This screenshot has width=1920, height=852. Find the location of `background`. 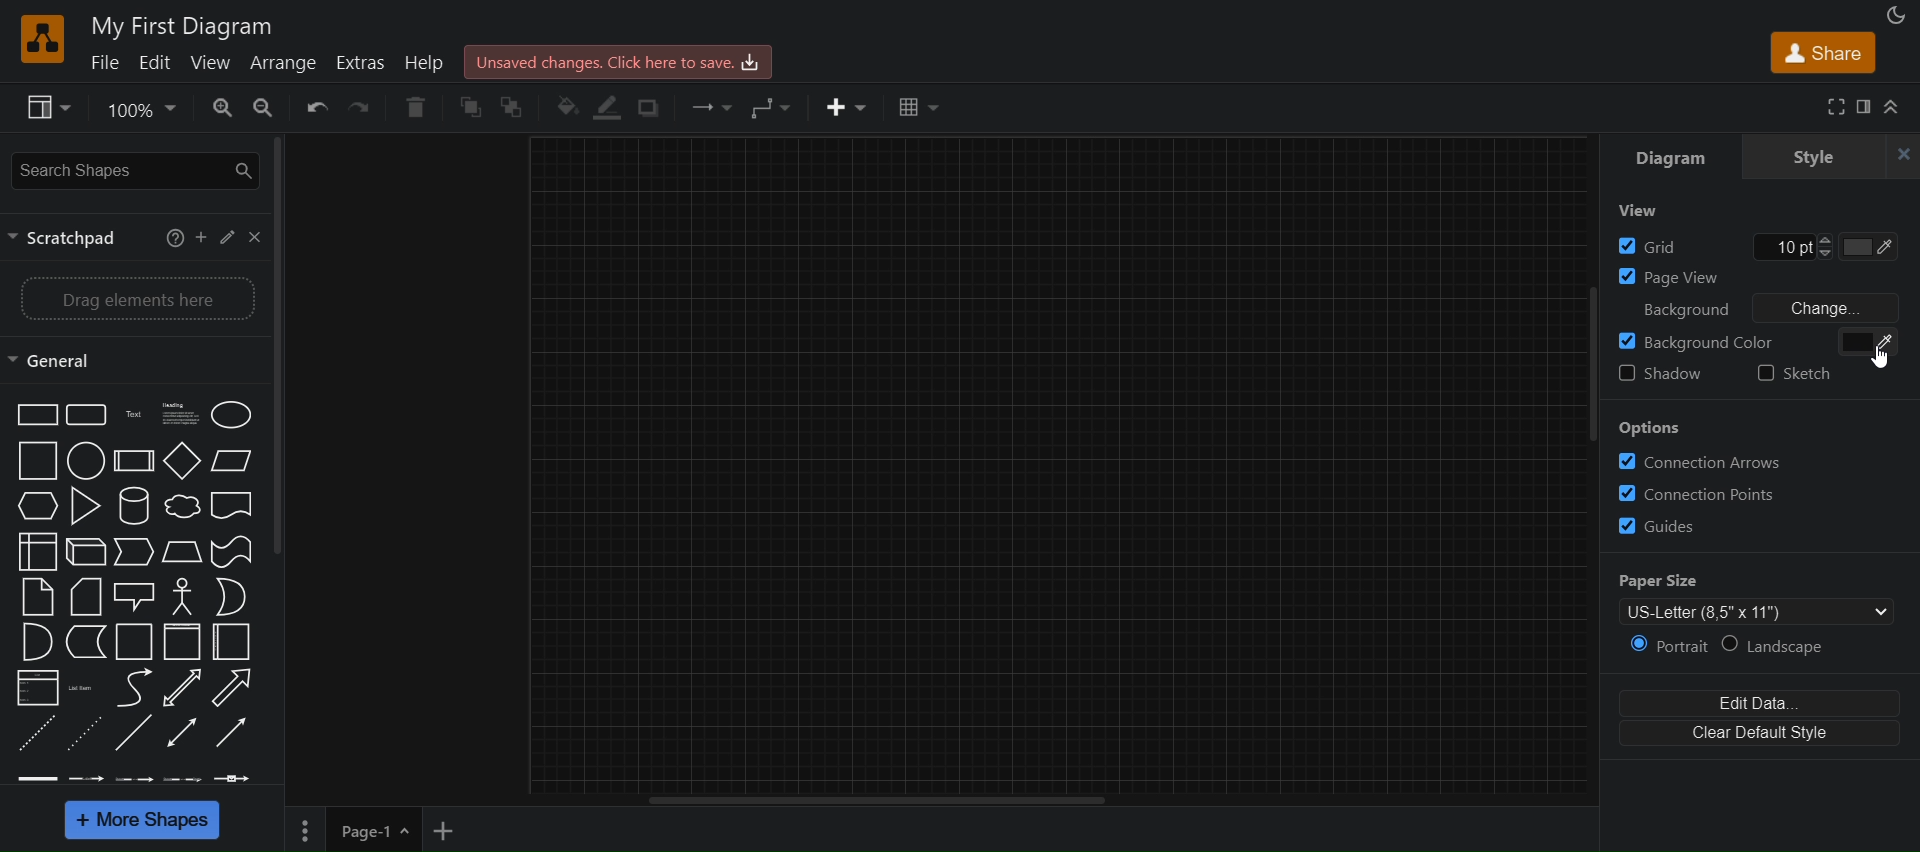

background is located at coordinates (1680, 306).